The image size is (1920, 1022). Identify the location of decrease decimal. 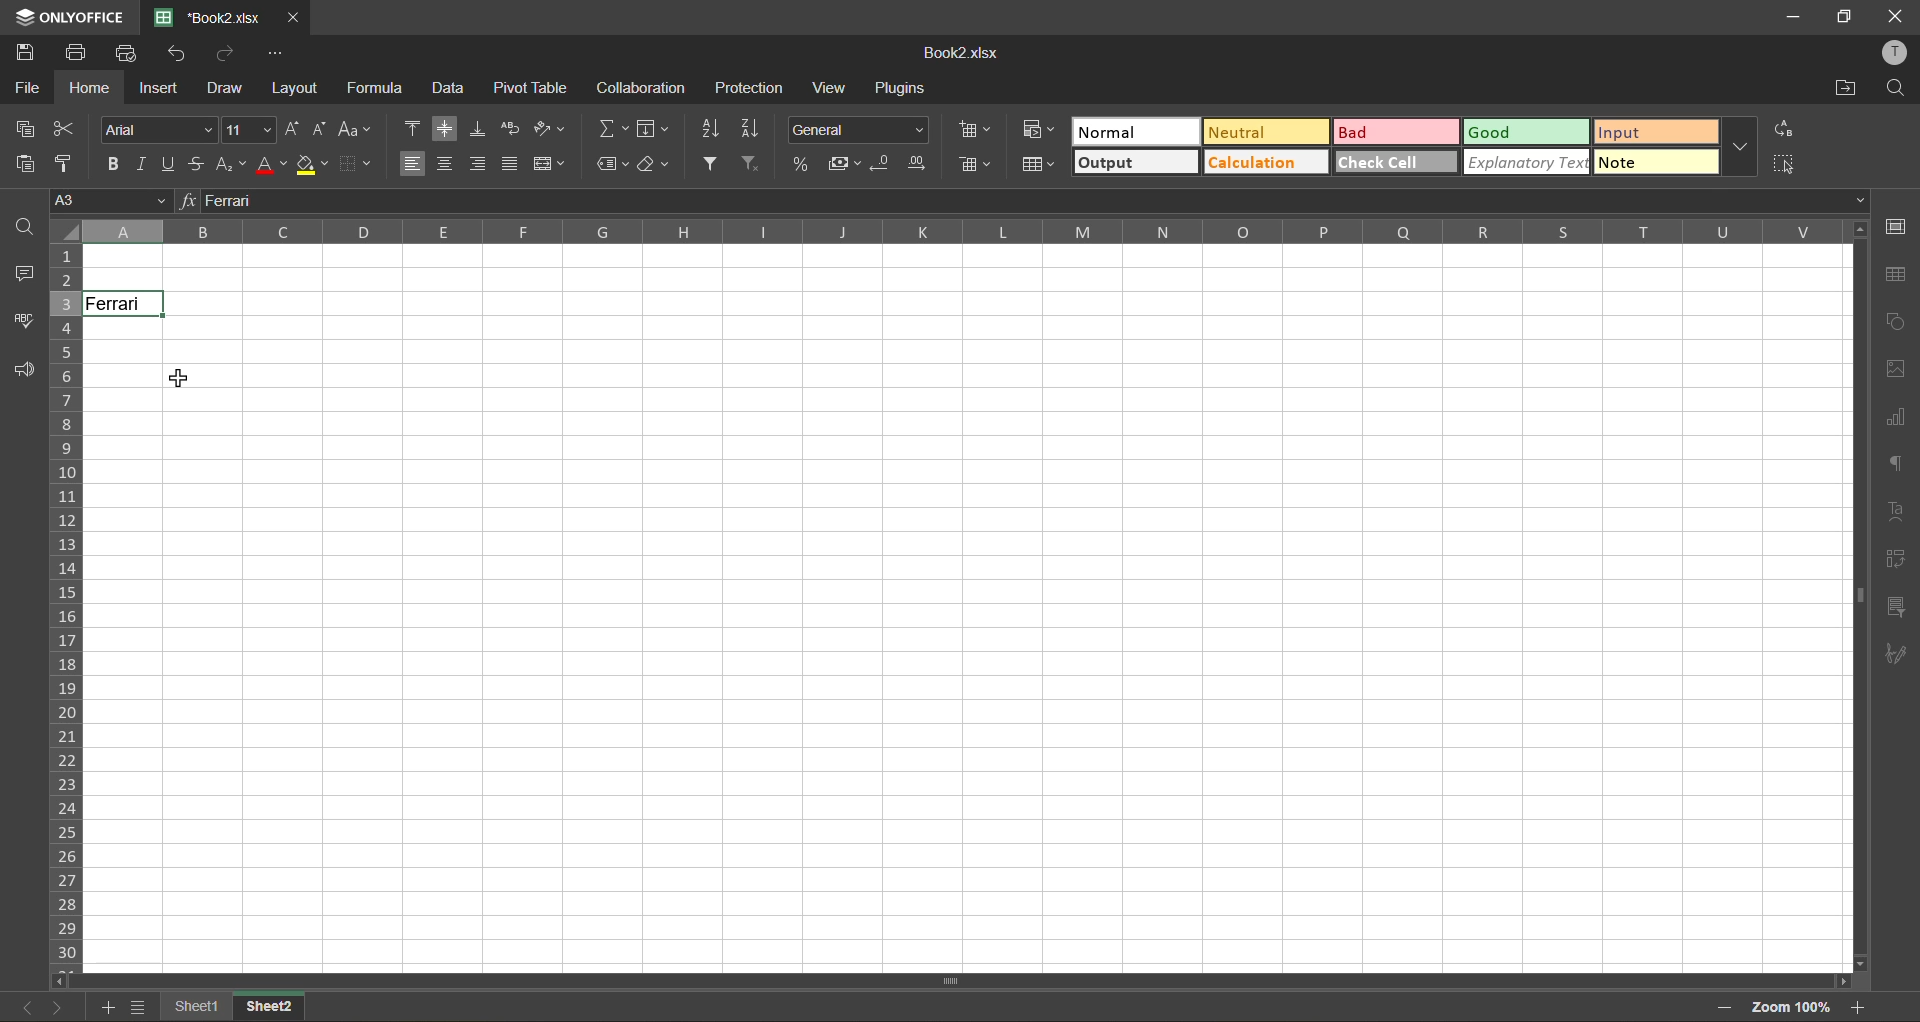
(882, 164).